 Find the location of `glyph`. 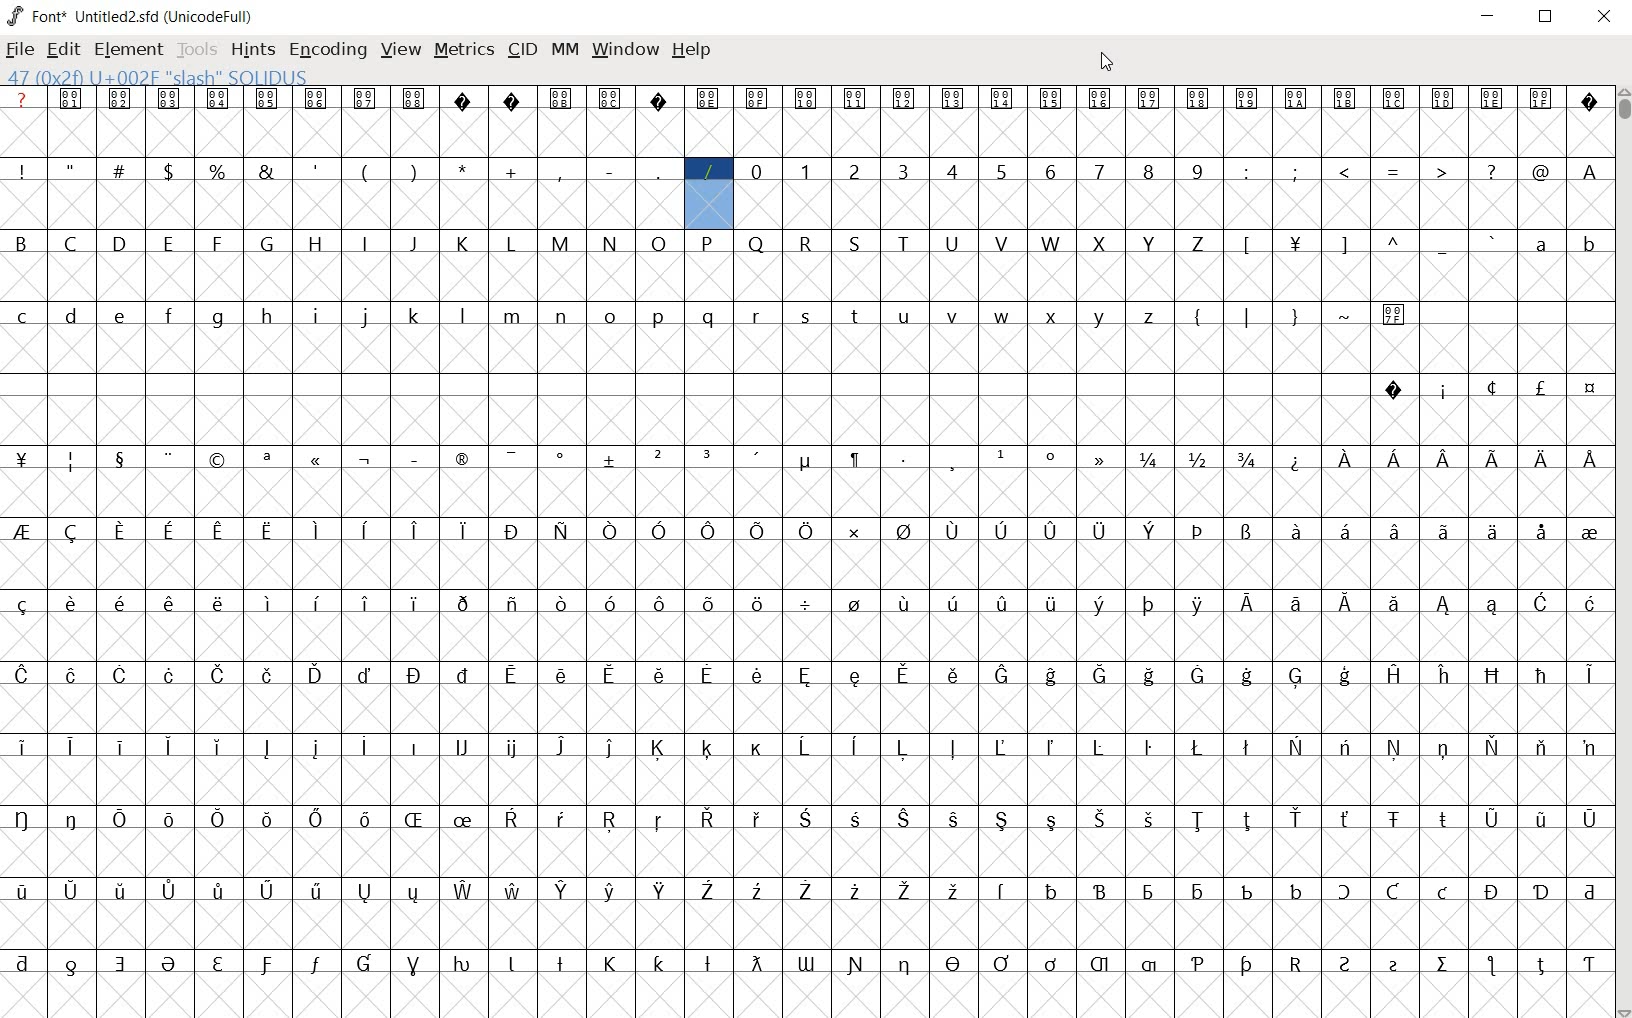

glyph is located at coordinates (21, 675).